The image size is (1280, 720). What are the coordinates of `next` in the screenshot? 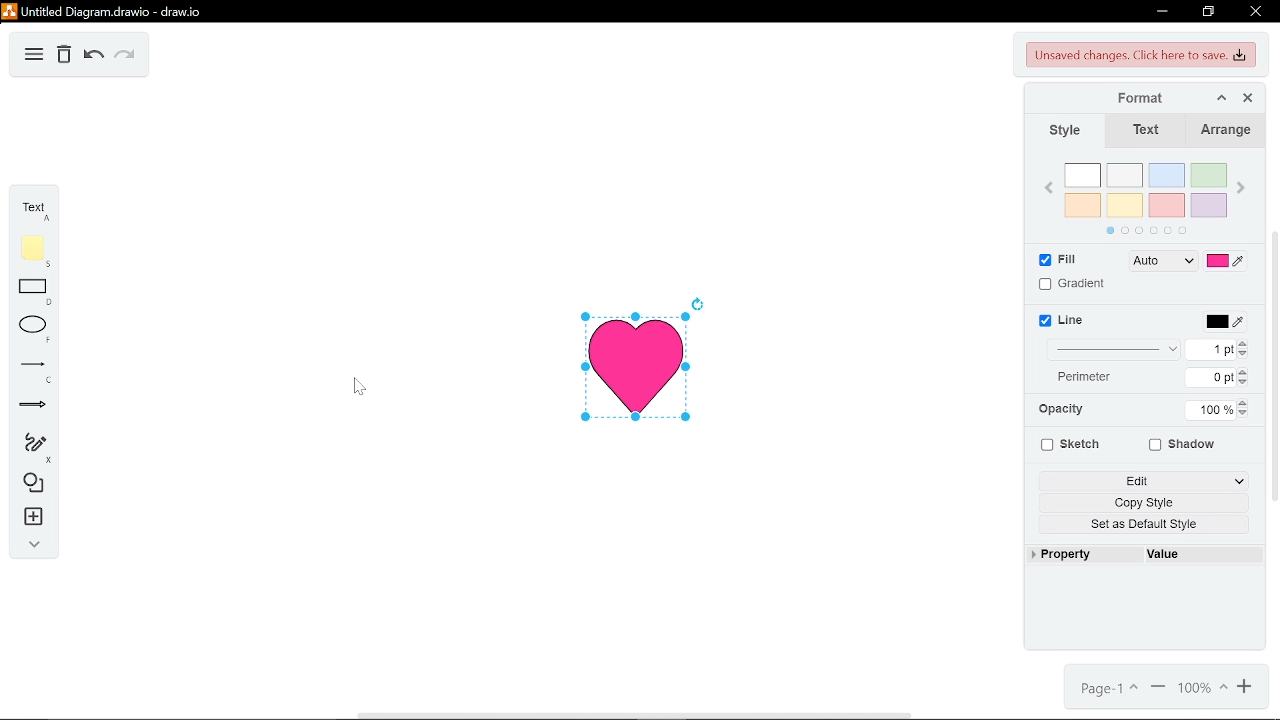 It's located at (1242, 189).